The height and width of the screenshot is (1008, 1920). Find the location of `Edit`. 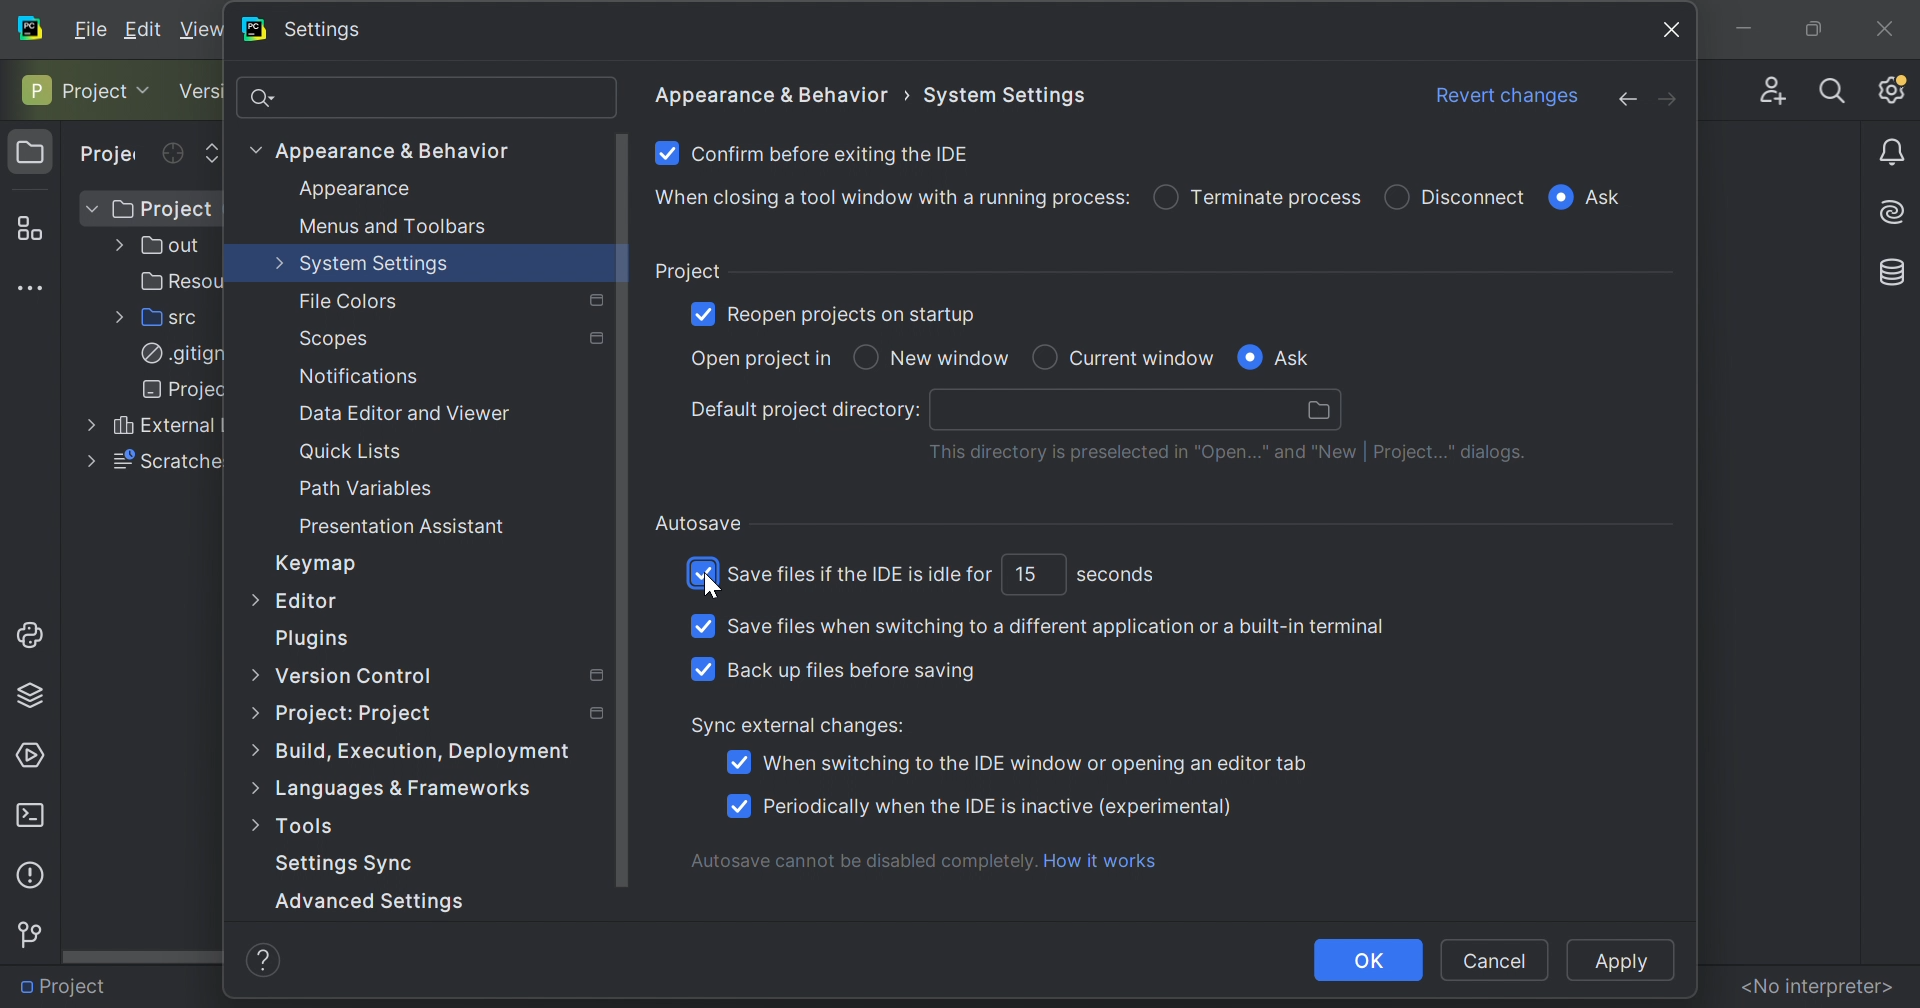

Edit is located at coordinates (147, 29).